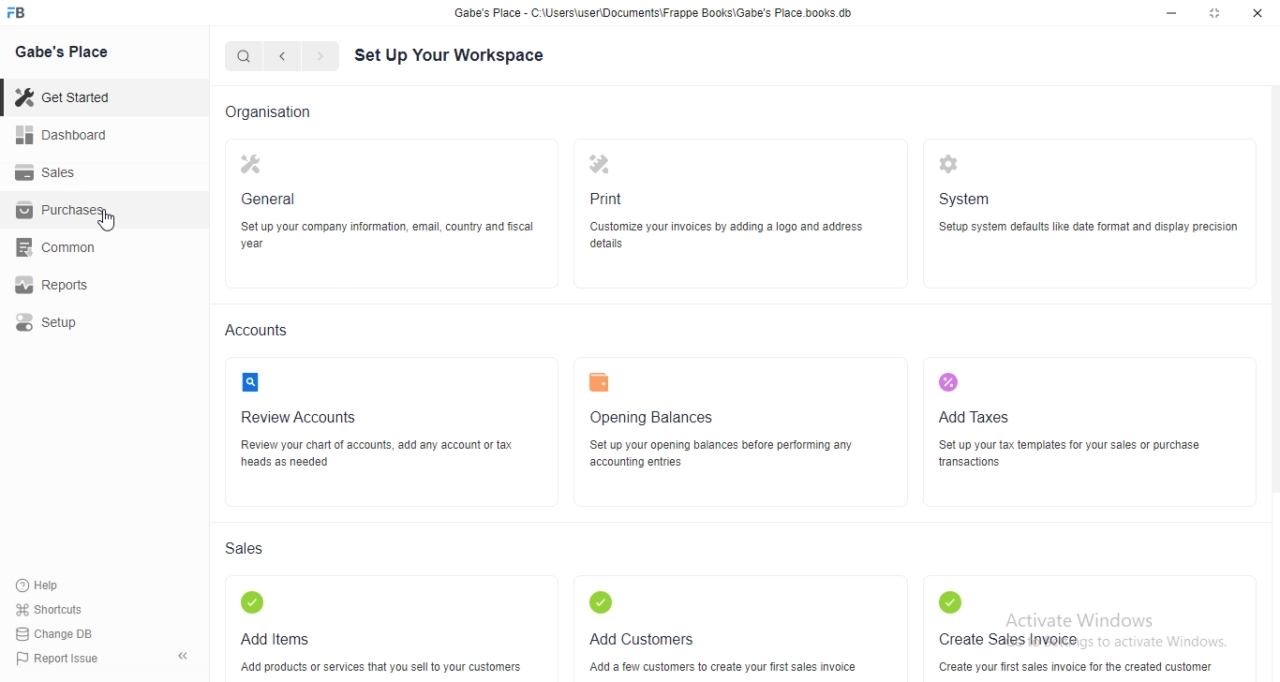 The image size is (1280, 682). Describe the element at coordinates (723, 652) in the screenshot. I see `Add Customers Add a few customers to create your first sales invoice` at that location.